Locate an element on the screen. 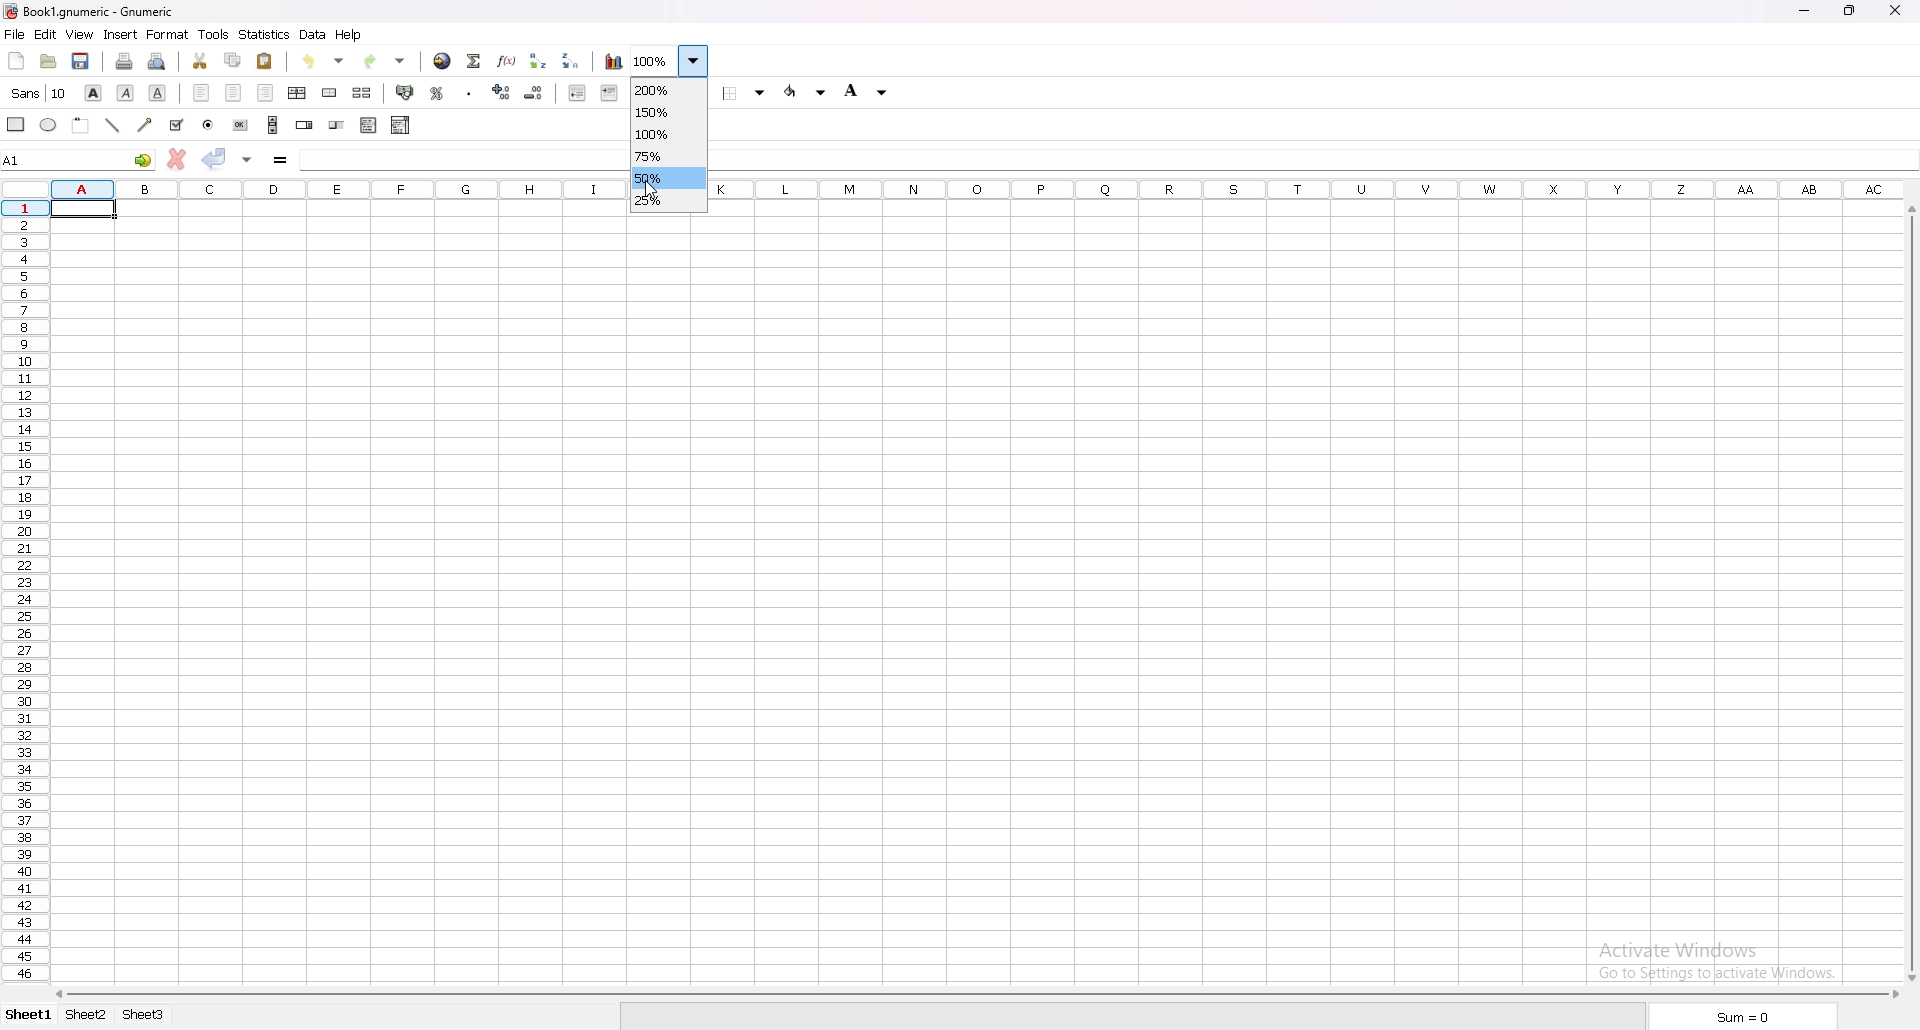 This screenshot has height=1030, width=1920. columns is located at coordinates (337, 189).